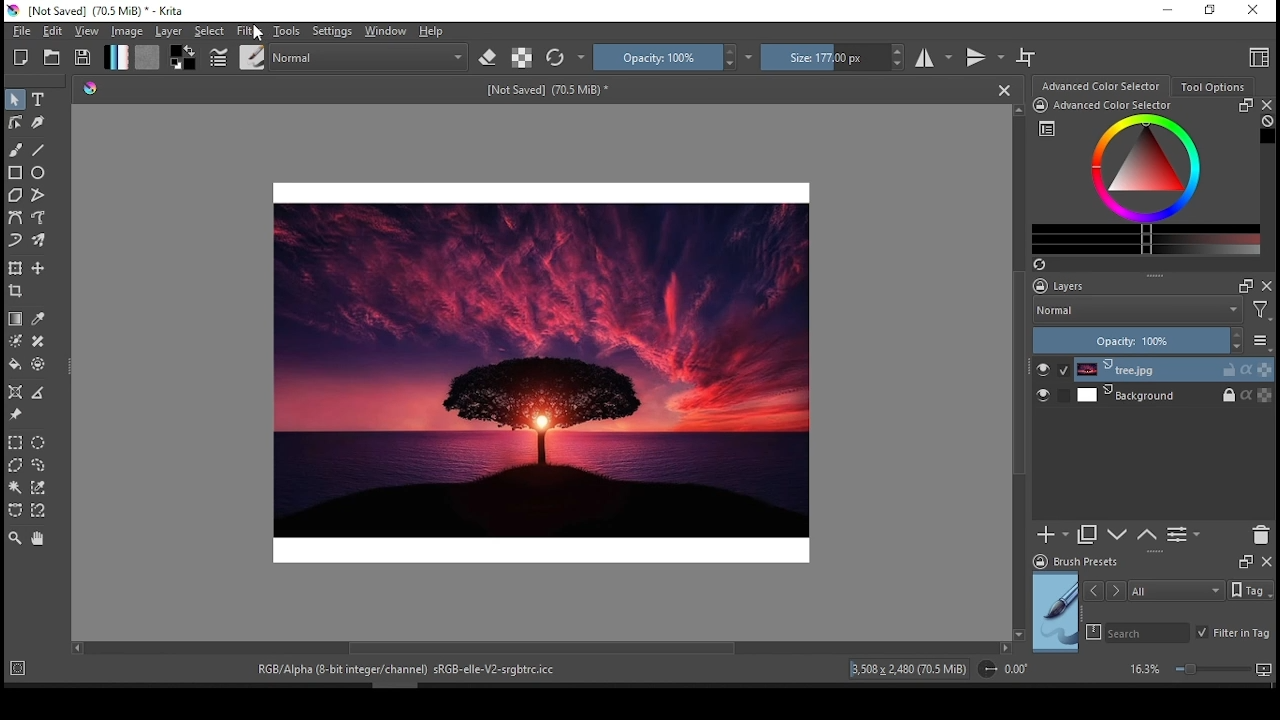 The width and height of the screenshot is (1280, 720). What do you see at coordinates (38, 487) in the screenshot?
I see `similar color selection tool` at bounding box center [38, 487].